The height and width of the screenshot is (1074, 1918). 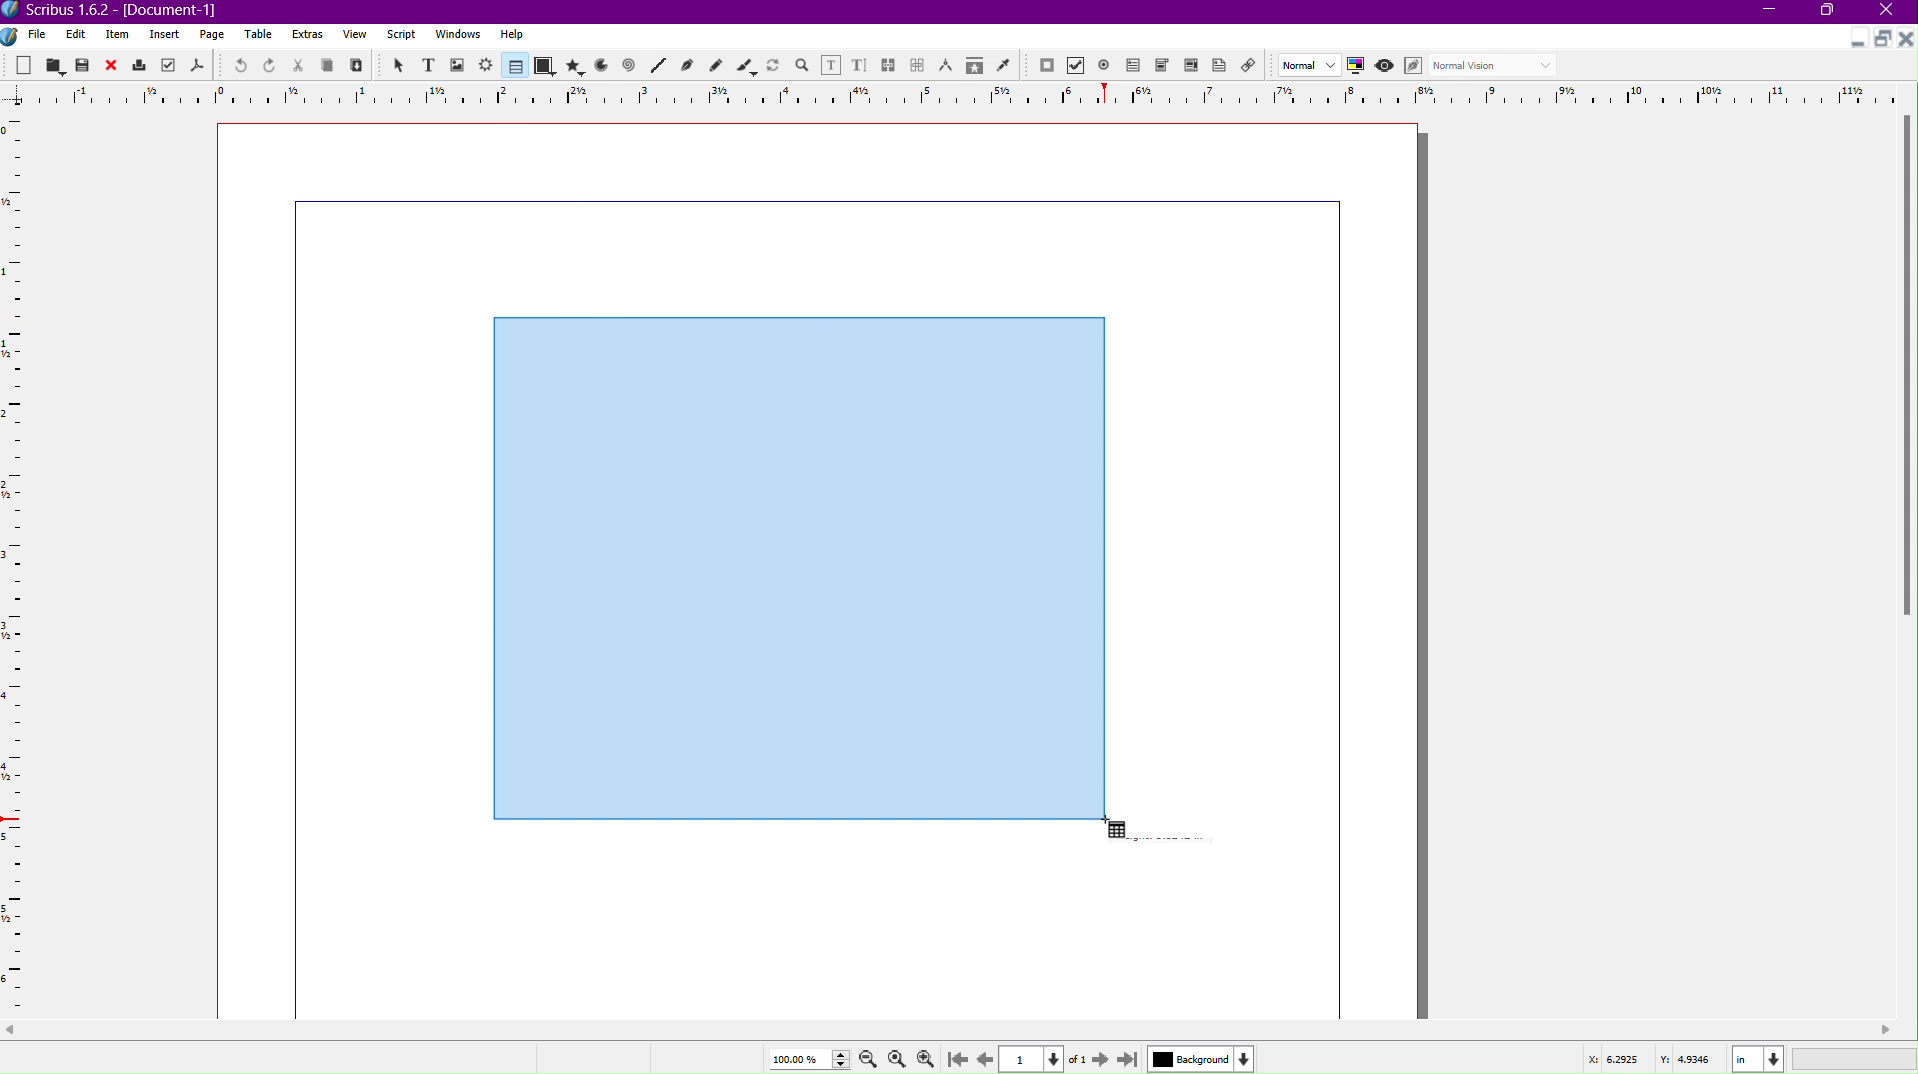 I want to click on PDF Text Field, so click(x=1137, y=68).